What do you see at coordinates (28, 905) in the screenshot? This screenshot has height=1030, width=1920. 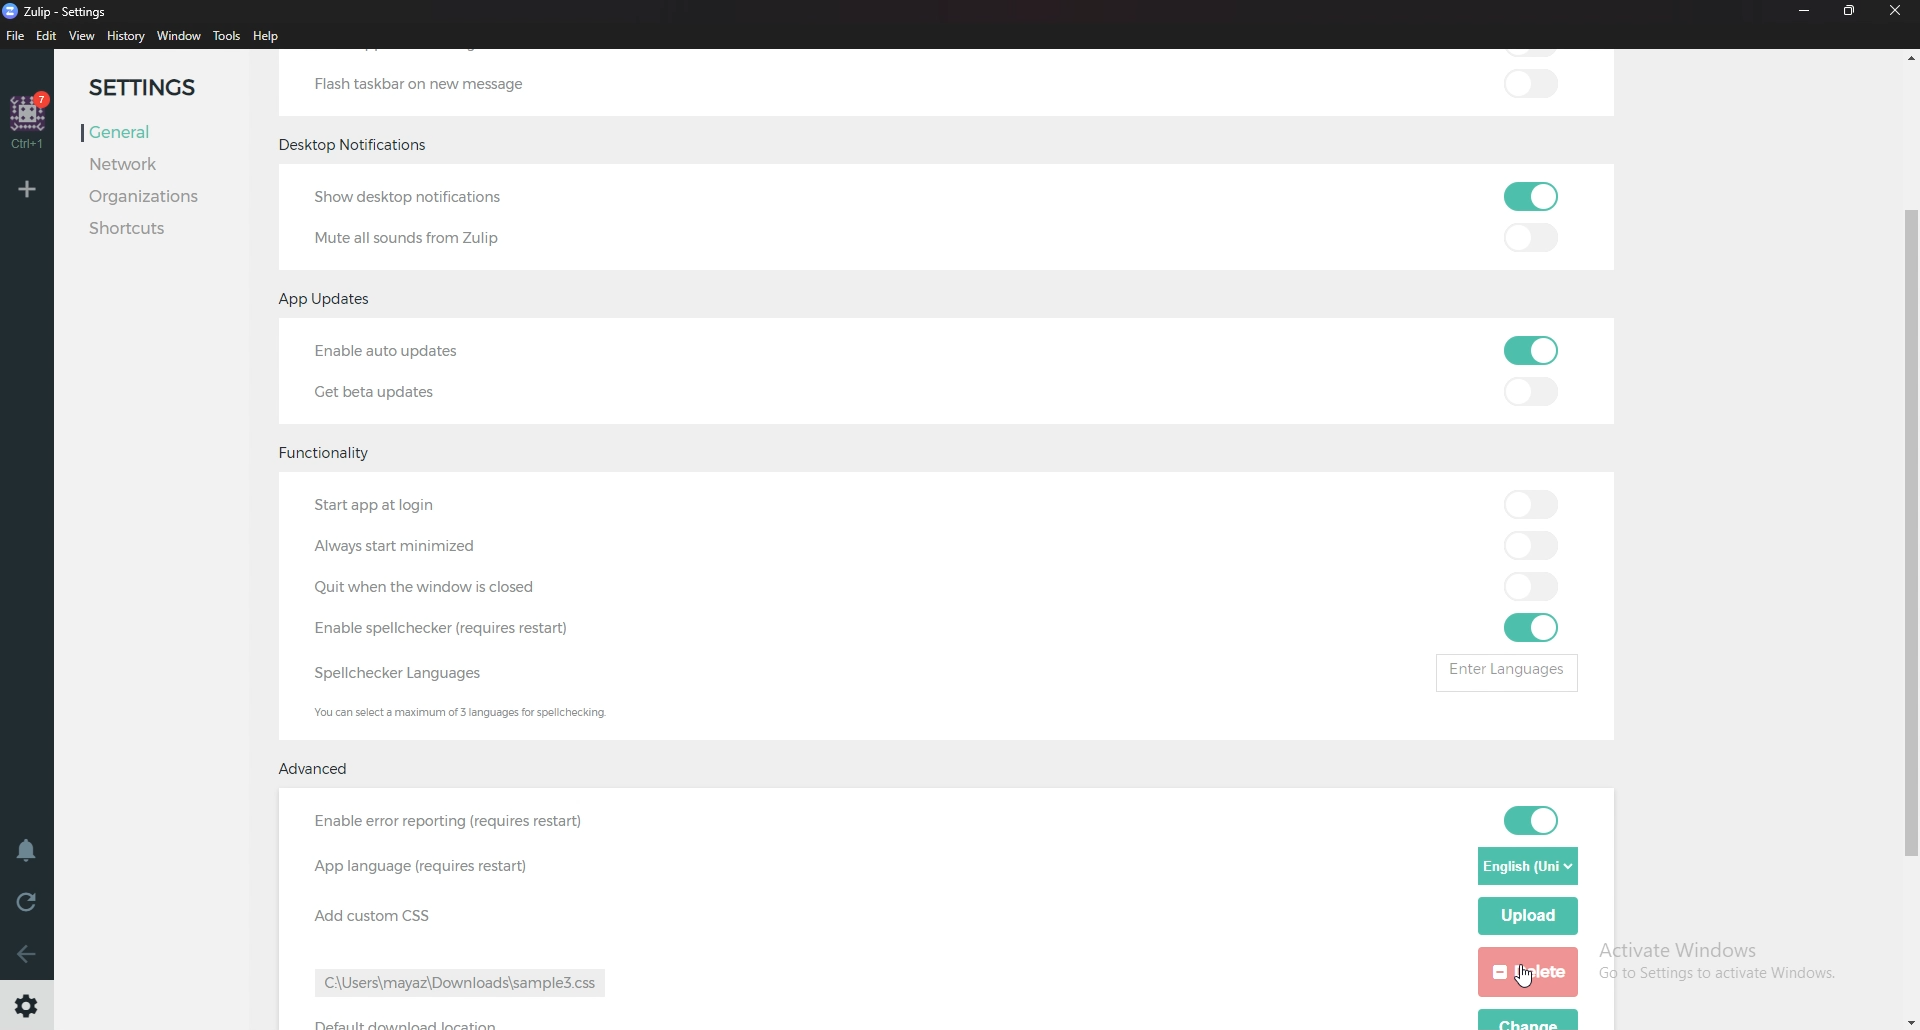 I see `Reload` at bounding box center [28, 905].